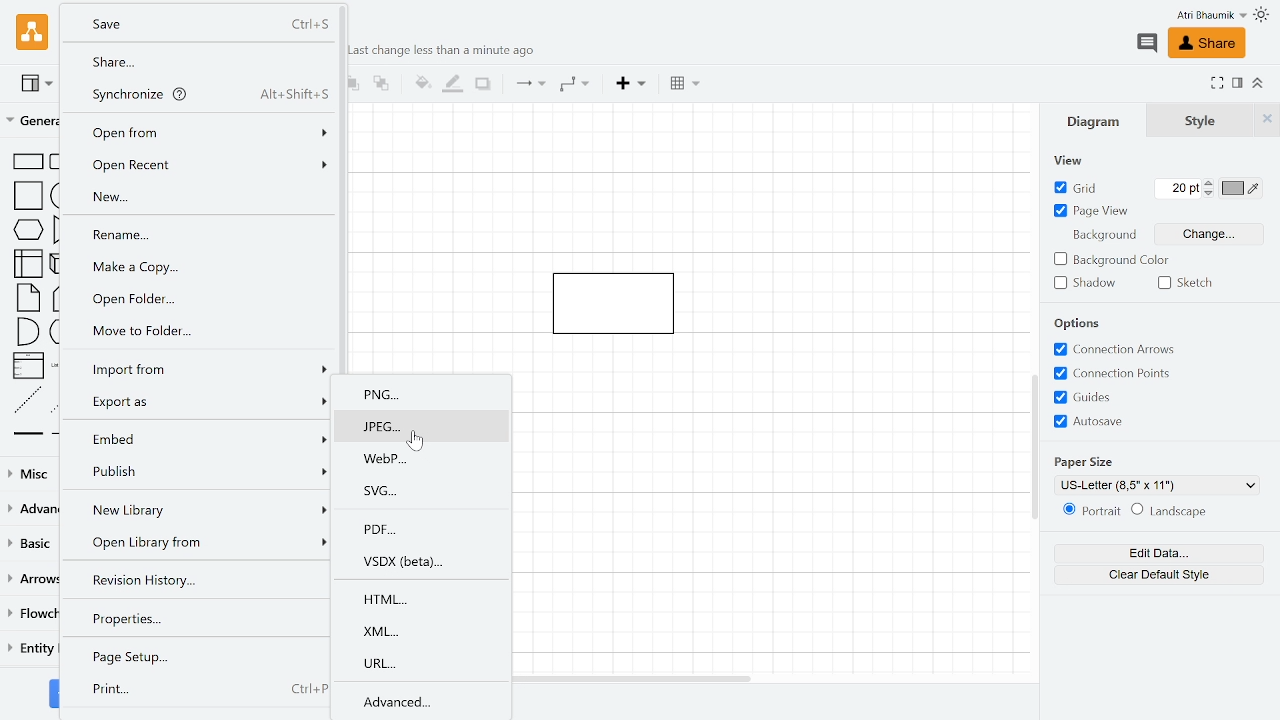  Describe the element at coordinates (201, 62) in the screenshot. I see `Share` at that location.